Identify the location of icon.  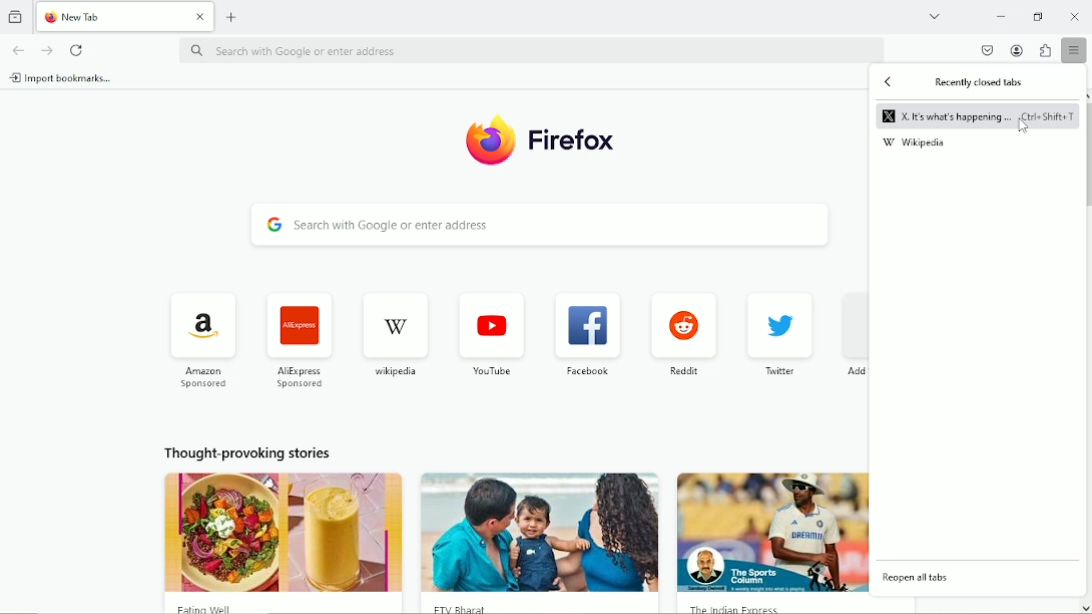
(773, 327).